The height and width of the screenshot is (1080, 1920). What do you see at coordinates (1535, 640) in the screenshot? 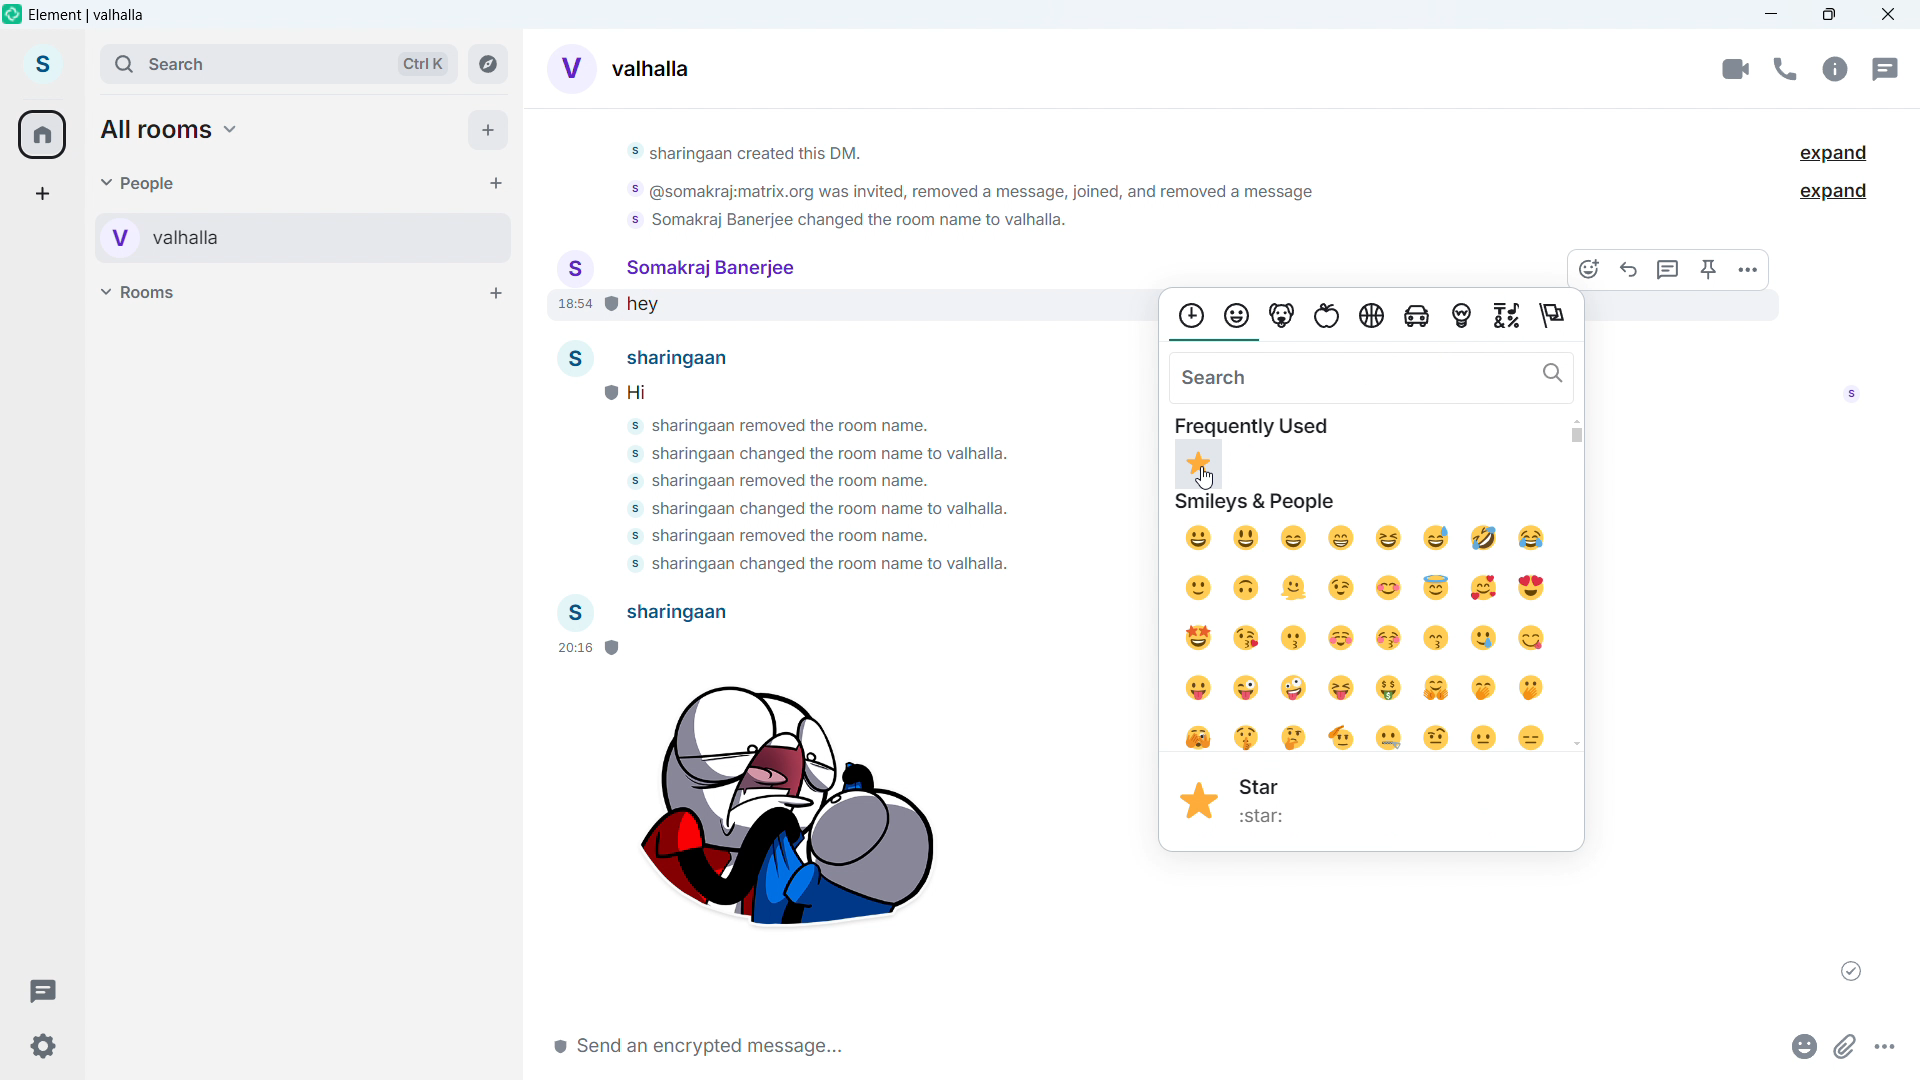
I see `face savoring food` at bounding box center [1535, 640].